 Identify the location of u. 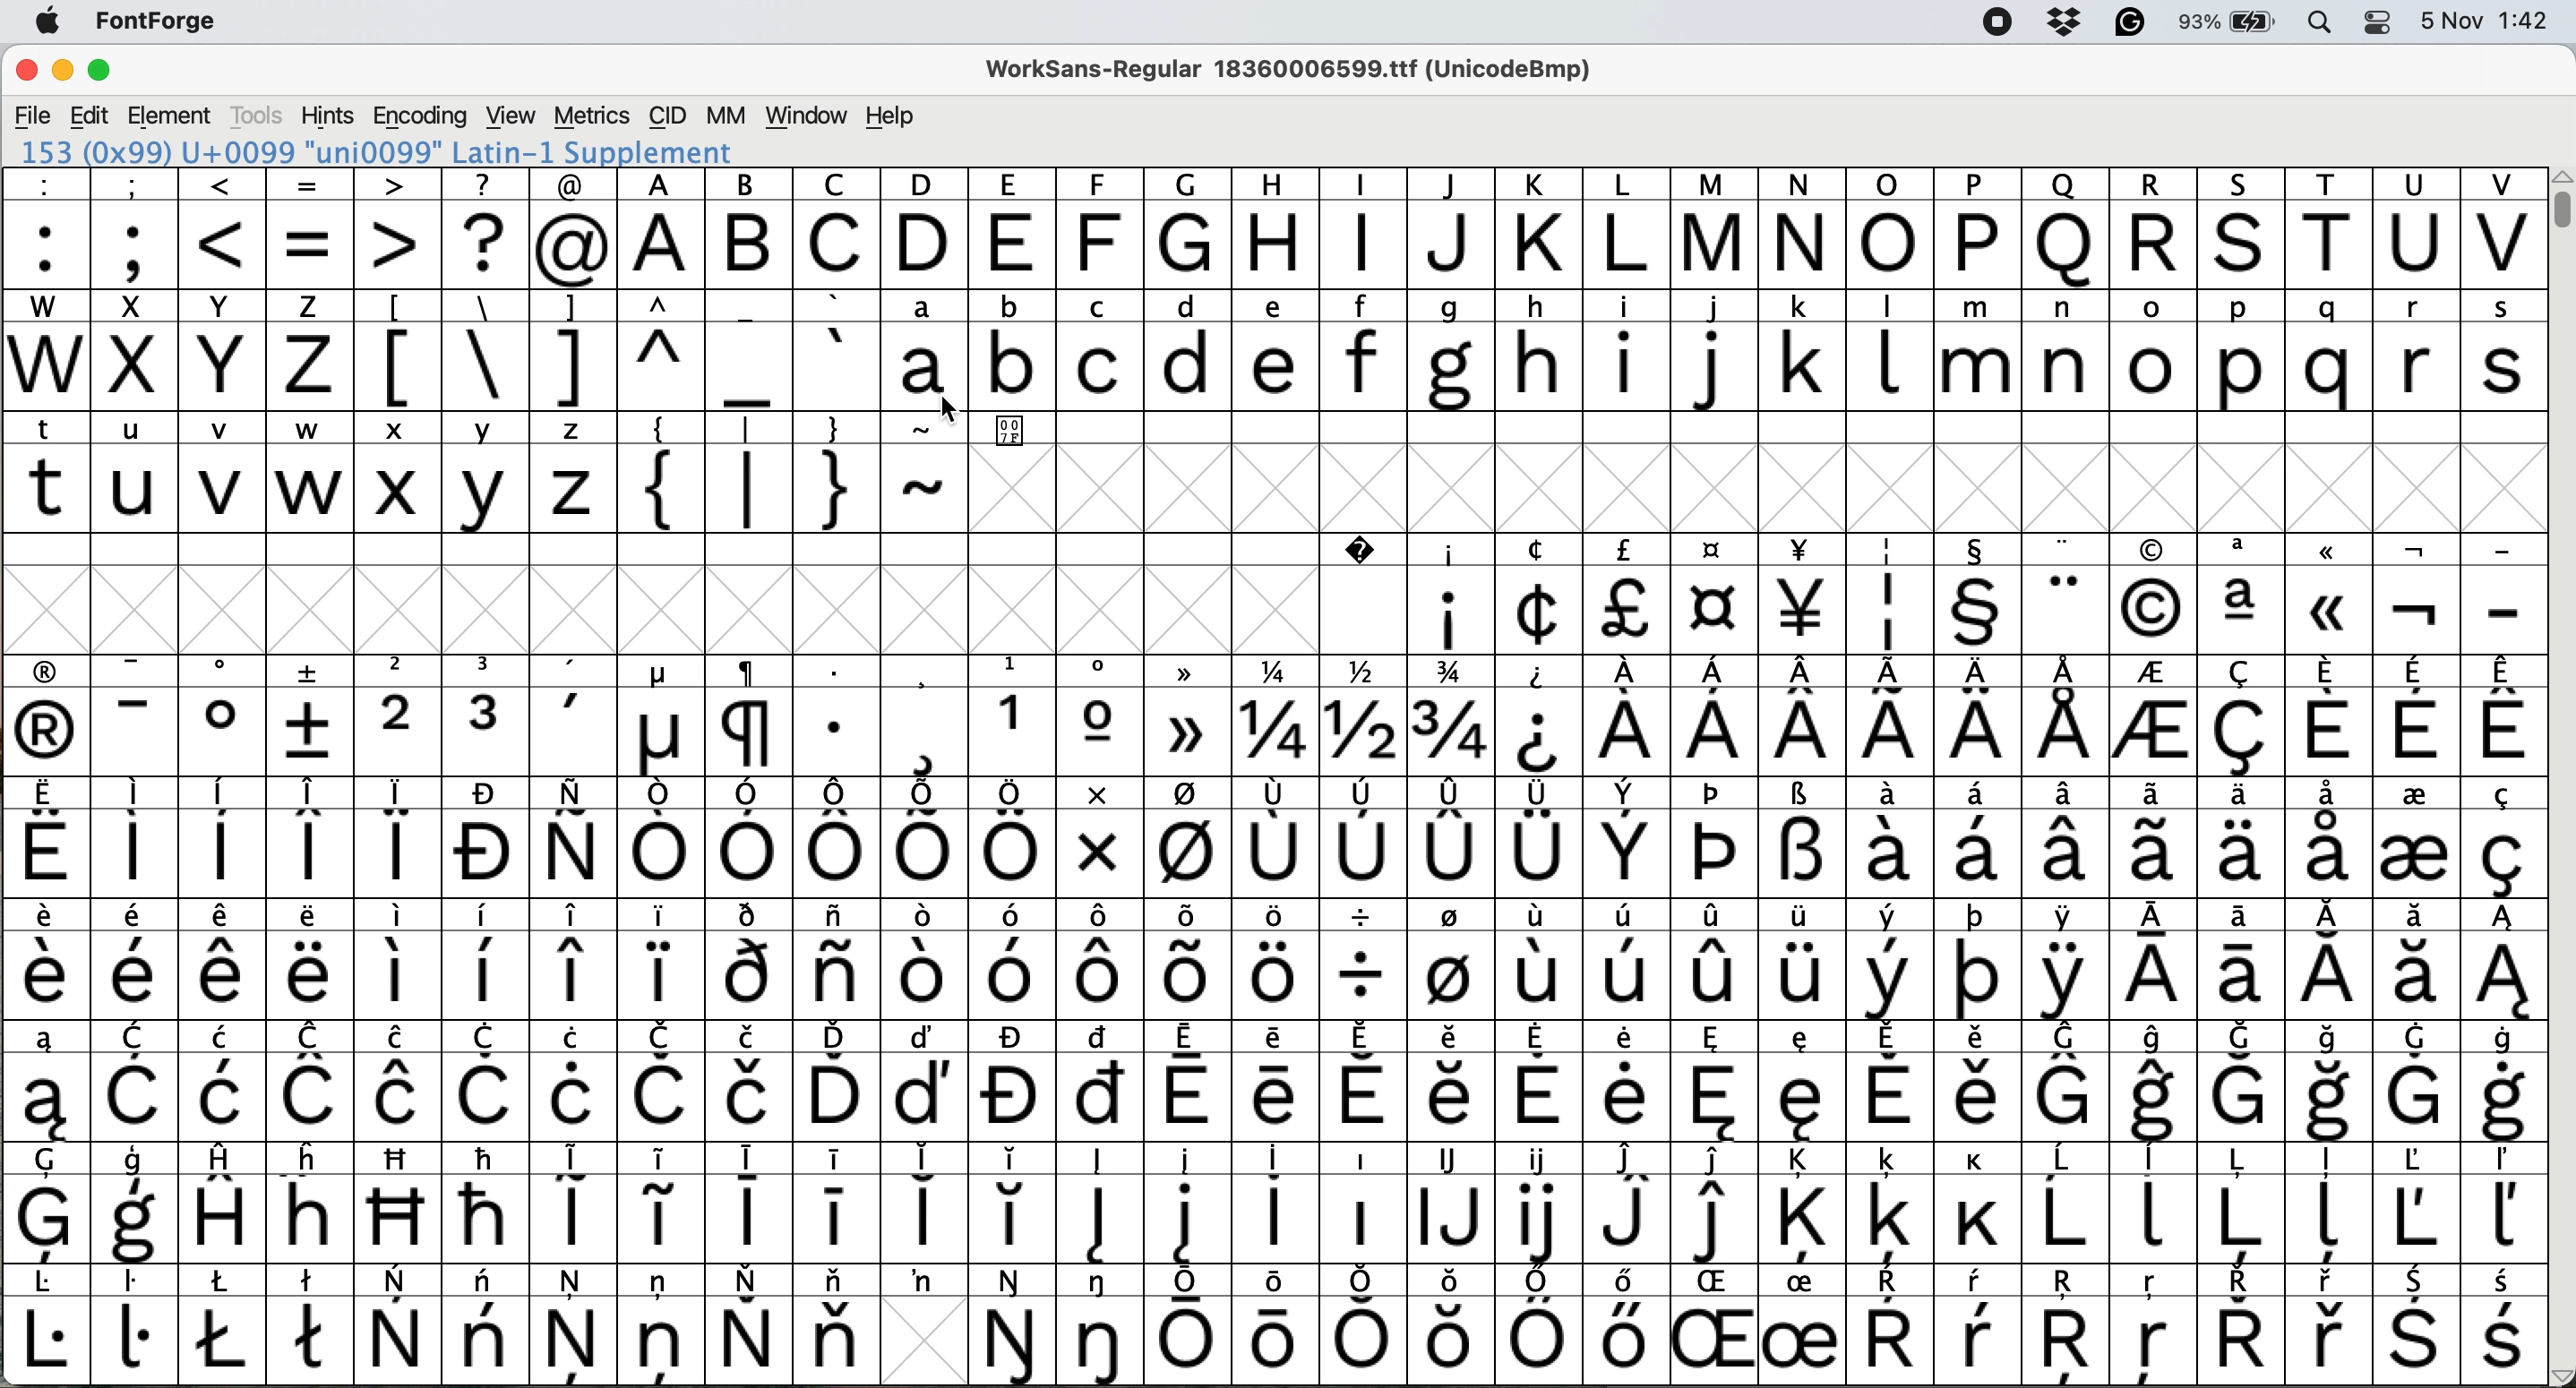
(136, 471).